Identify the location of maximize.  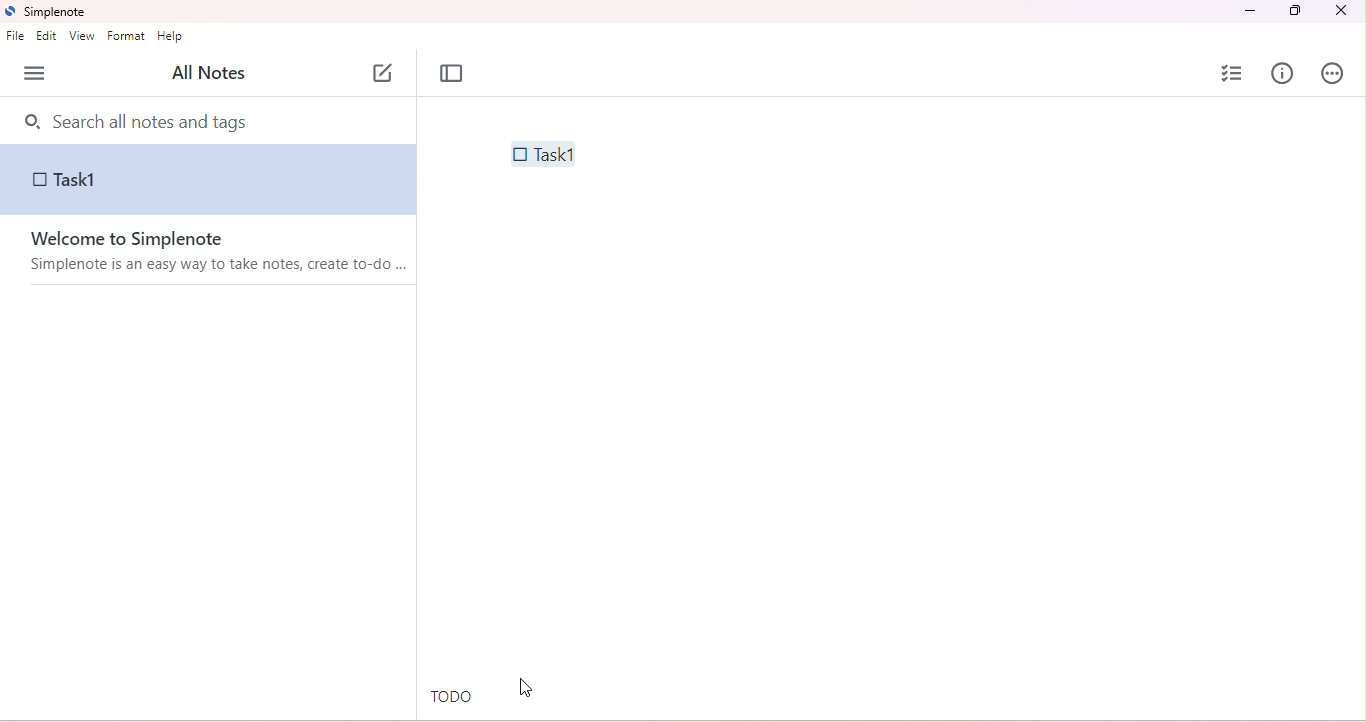
(1293, 11).